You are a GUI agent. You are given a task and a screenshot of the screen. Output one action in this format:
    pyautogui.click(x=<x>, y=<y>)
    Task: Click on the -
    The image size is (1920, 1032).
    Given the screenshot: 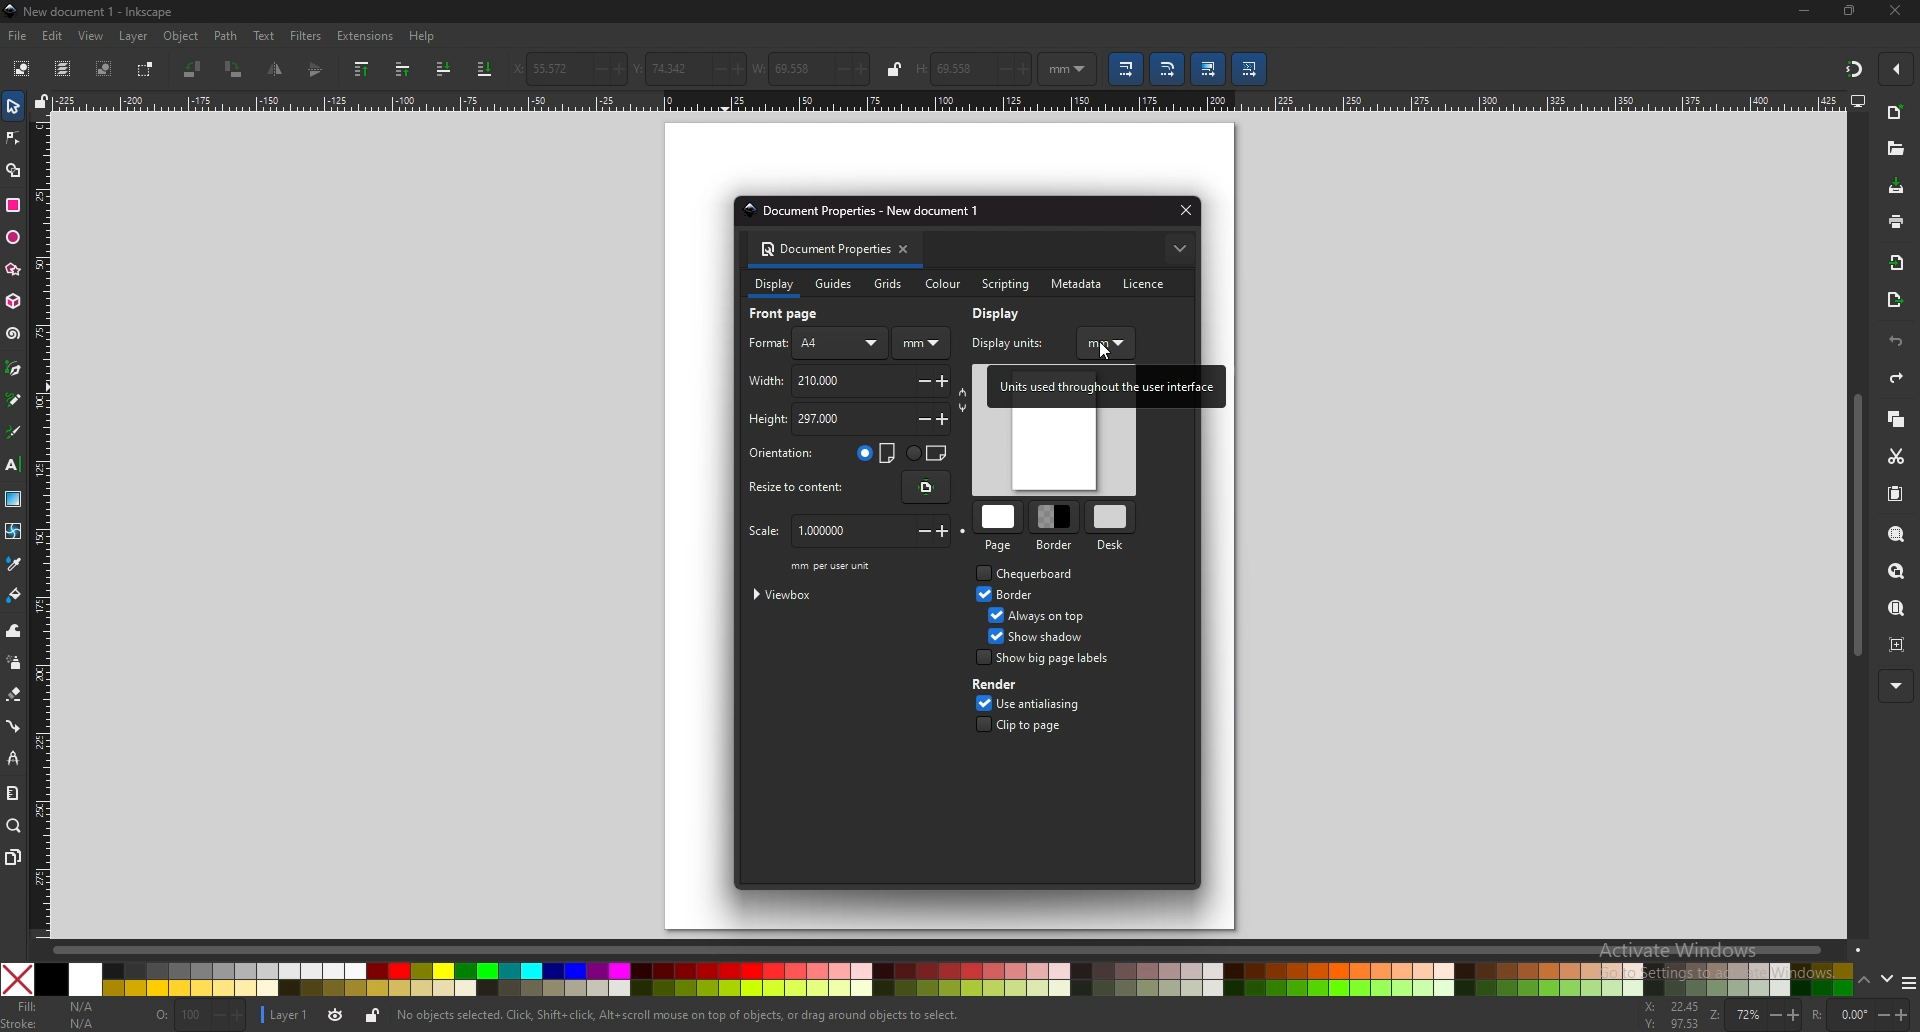 What is the action you would take?
    pyautogui.click(x=838, y=70)
    